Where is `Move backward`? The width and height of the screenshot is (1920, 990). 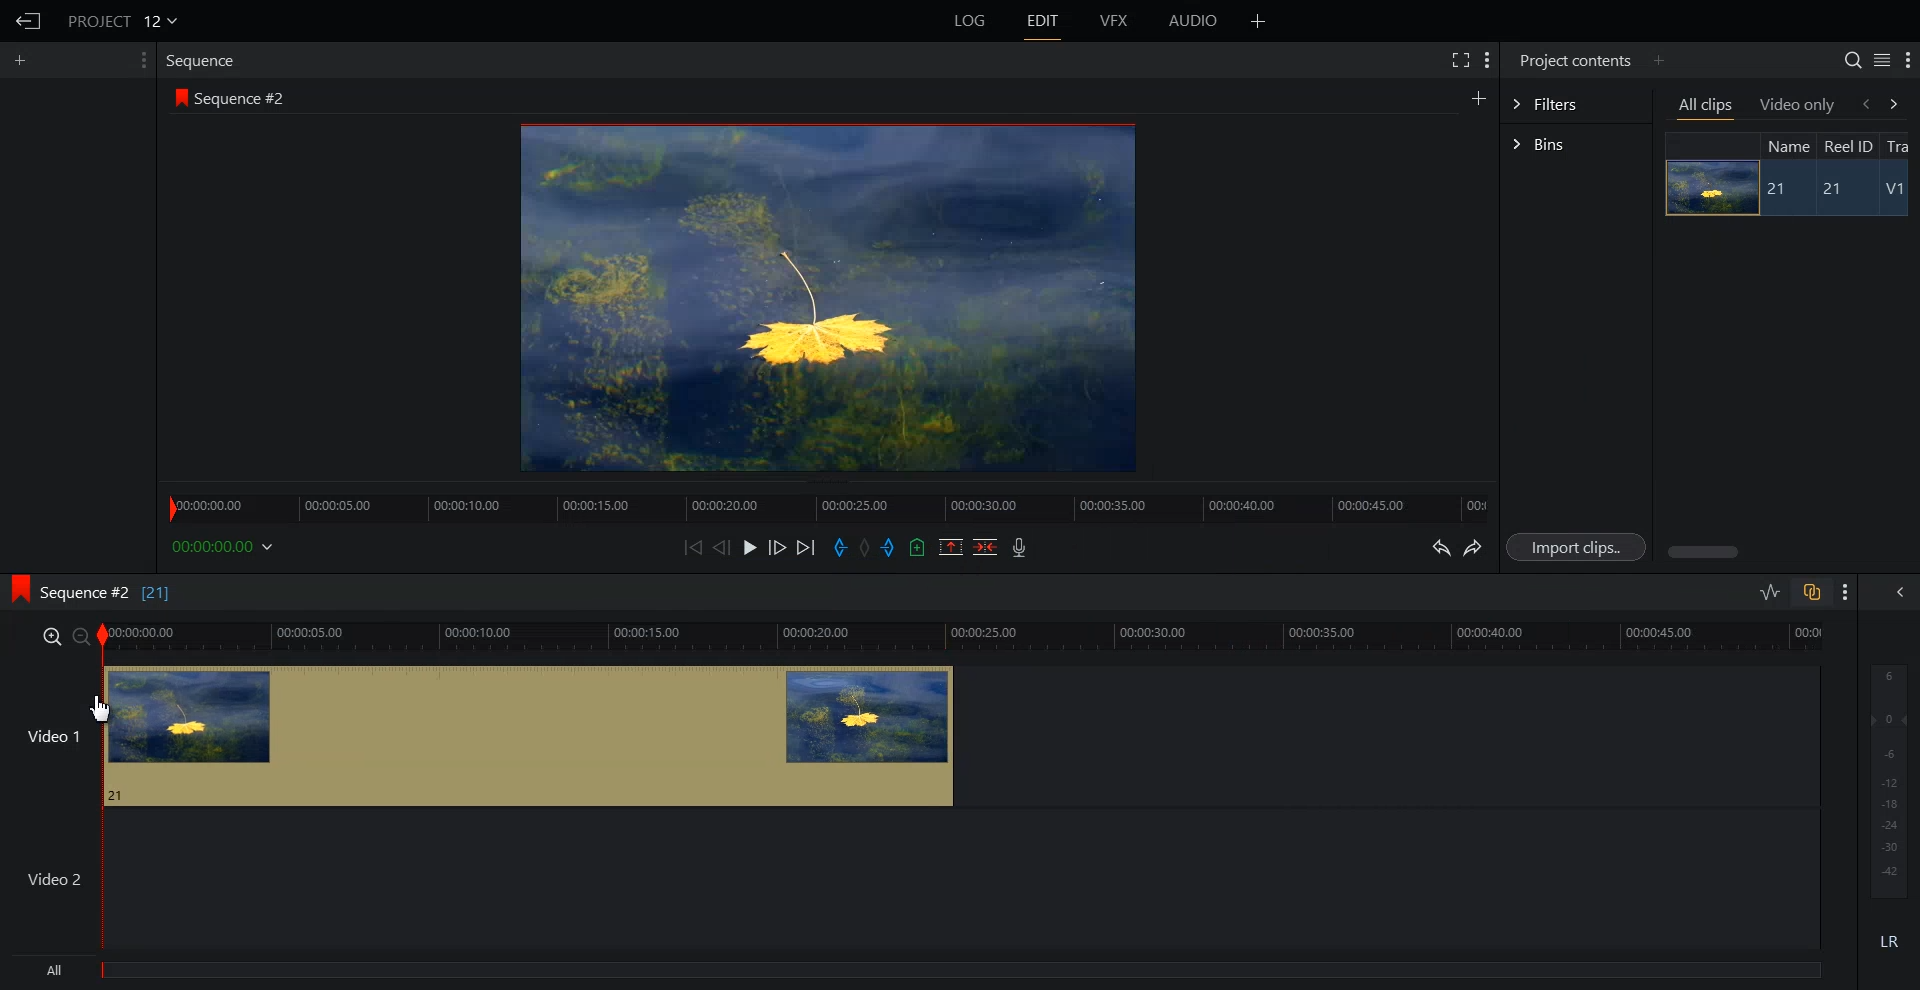
Move backward is located at coordinates (696, 547).